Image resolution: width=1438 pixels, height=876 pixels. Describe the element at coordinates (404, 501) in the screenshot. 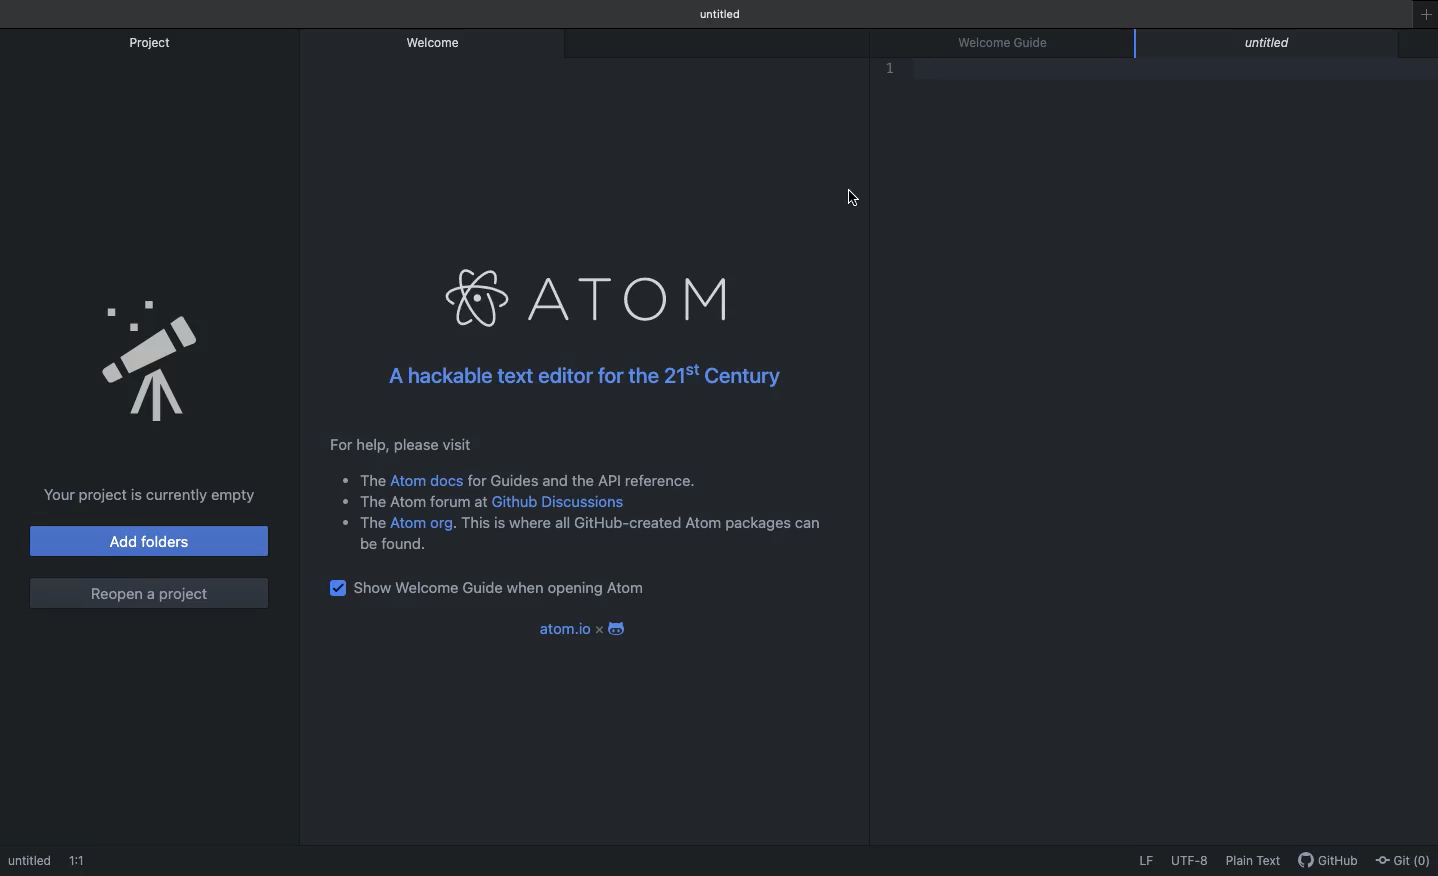

I see `list item` at that location.